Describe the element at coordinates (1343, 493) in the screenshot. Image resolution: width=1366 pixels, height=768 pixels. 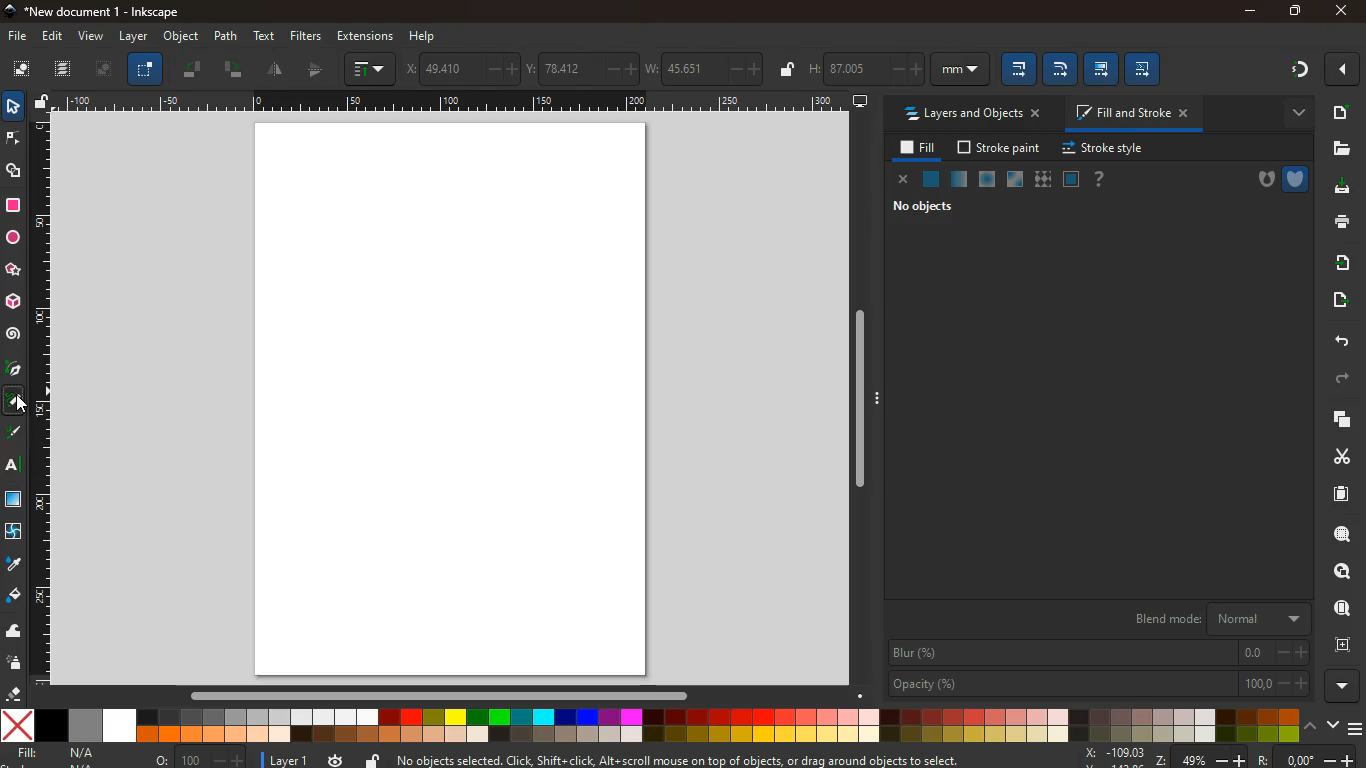
I see `document` at that location.